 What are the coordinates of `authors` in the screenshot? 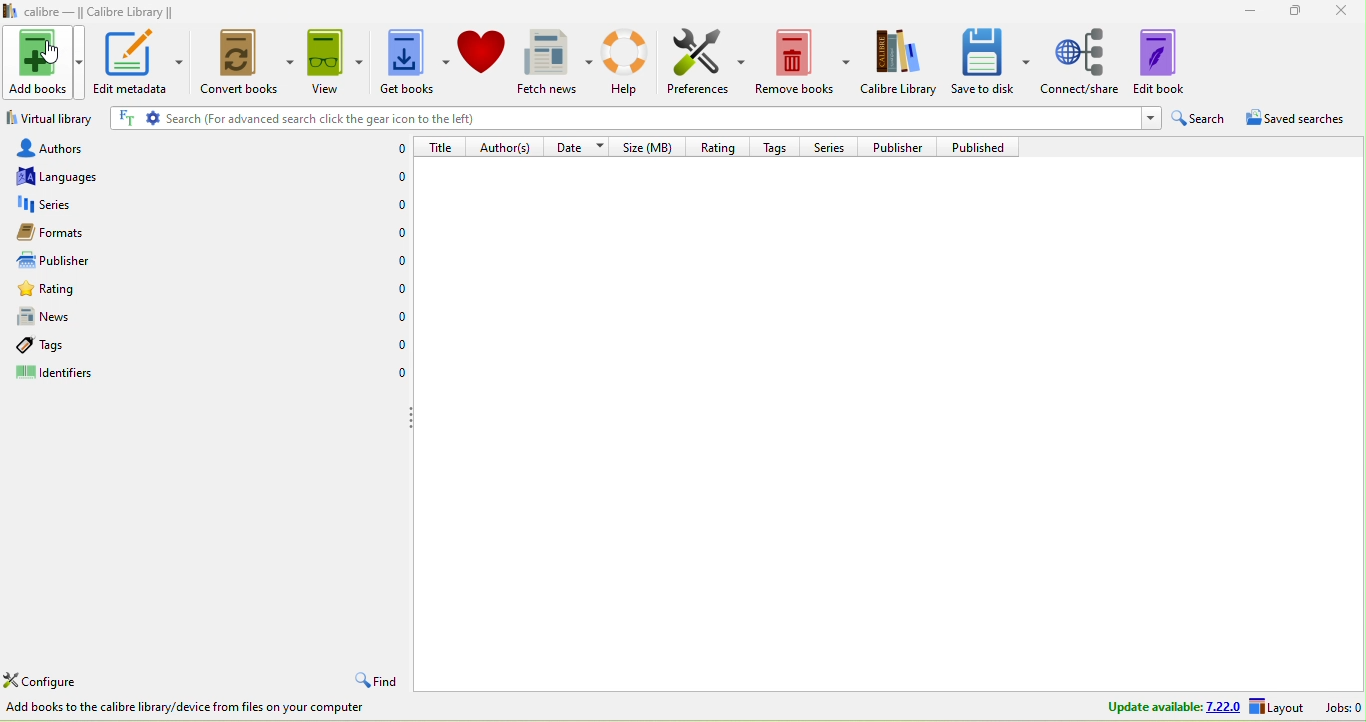 It's located at (95, 149).